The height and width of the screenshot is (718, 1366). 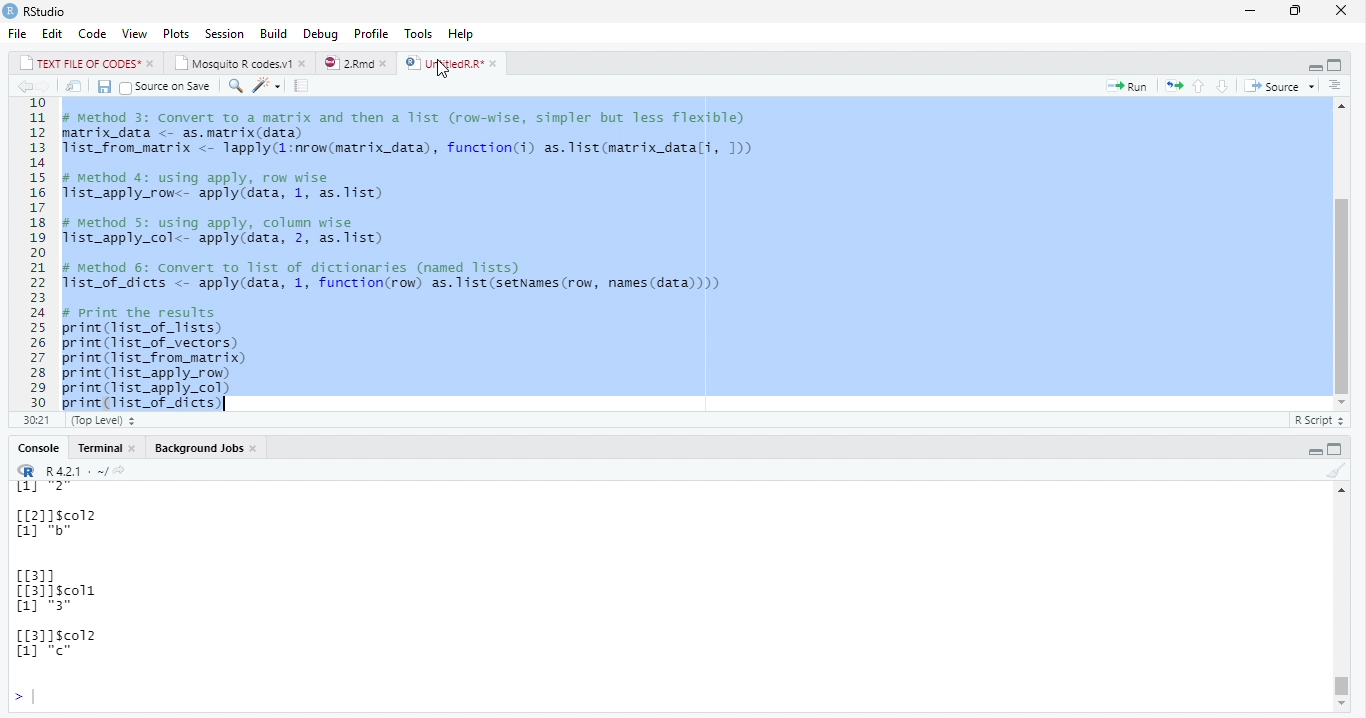 I want to click on Go to next location, so click(x=44, y=87).